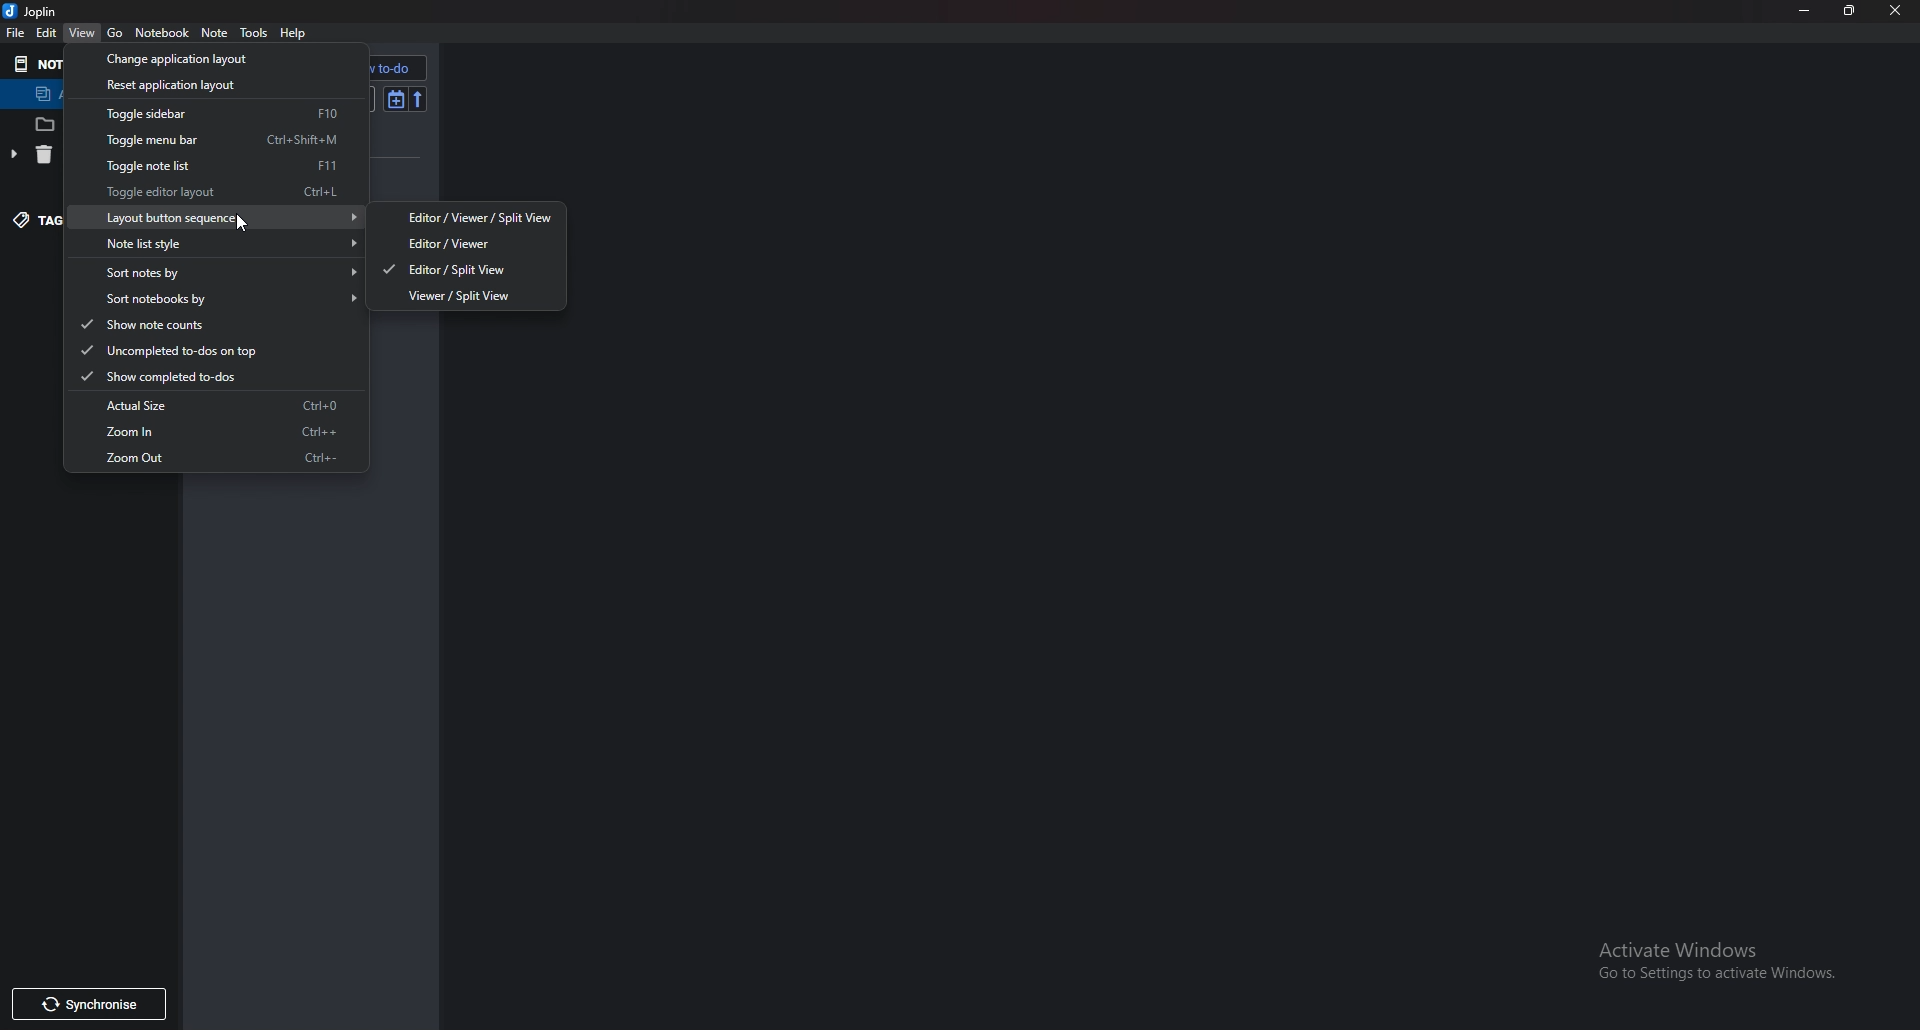 This screenshot has width=1920, height=1030. Describe the element at coordinates (394, 99) in the screenshot. I see `Toggle sort order` at that location.